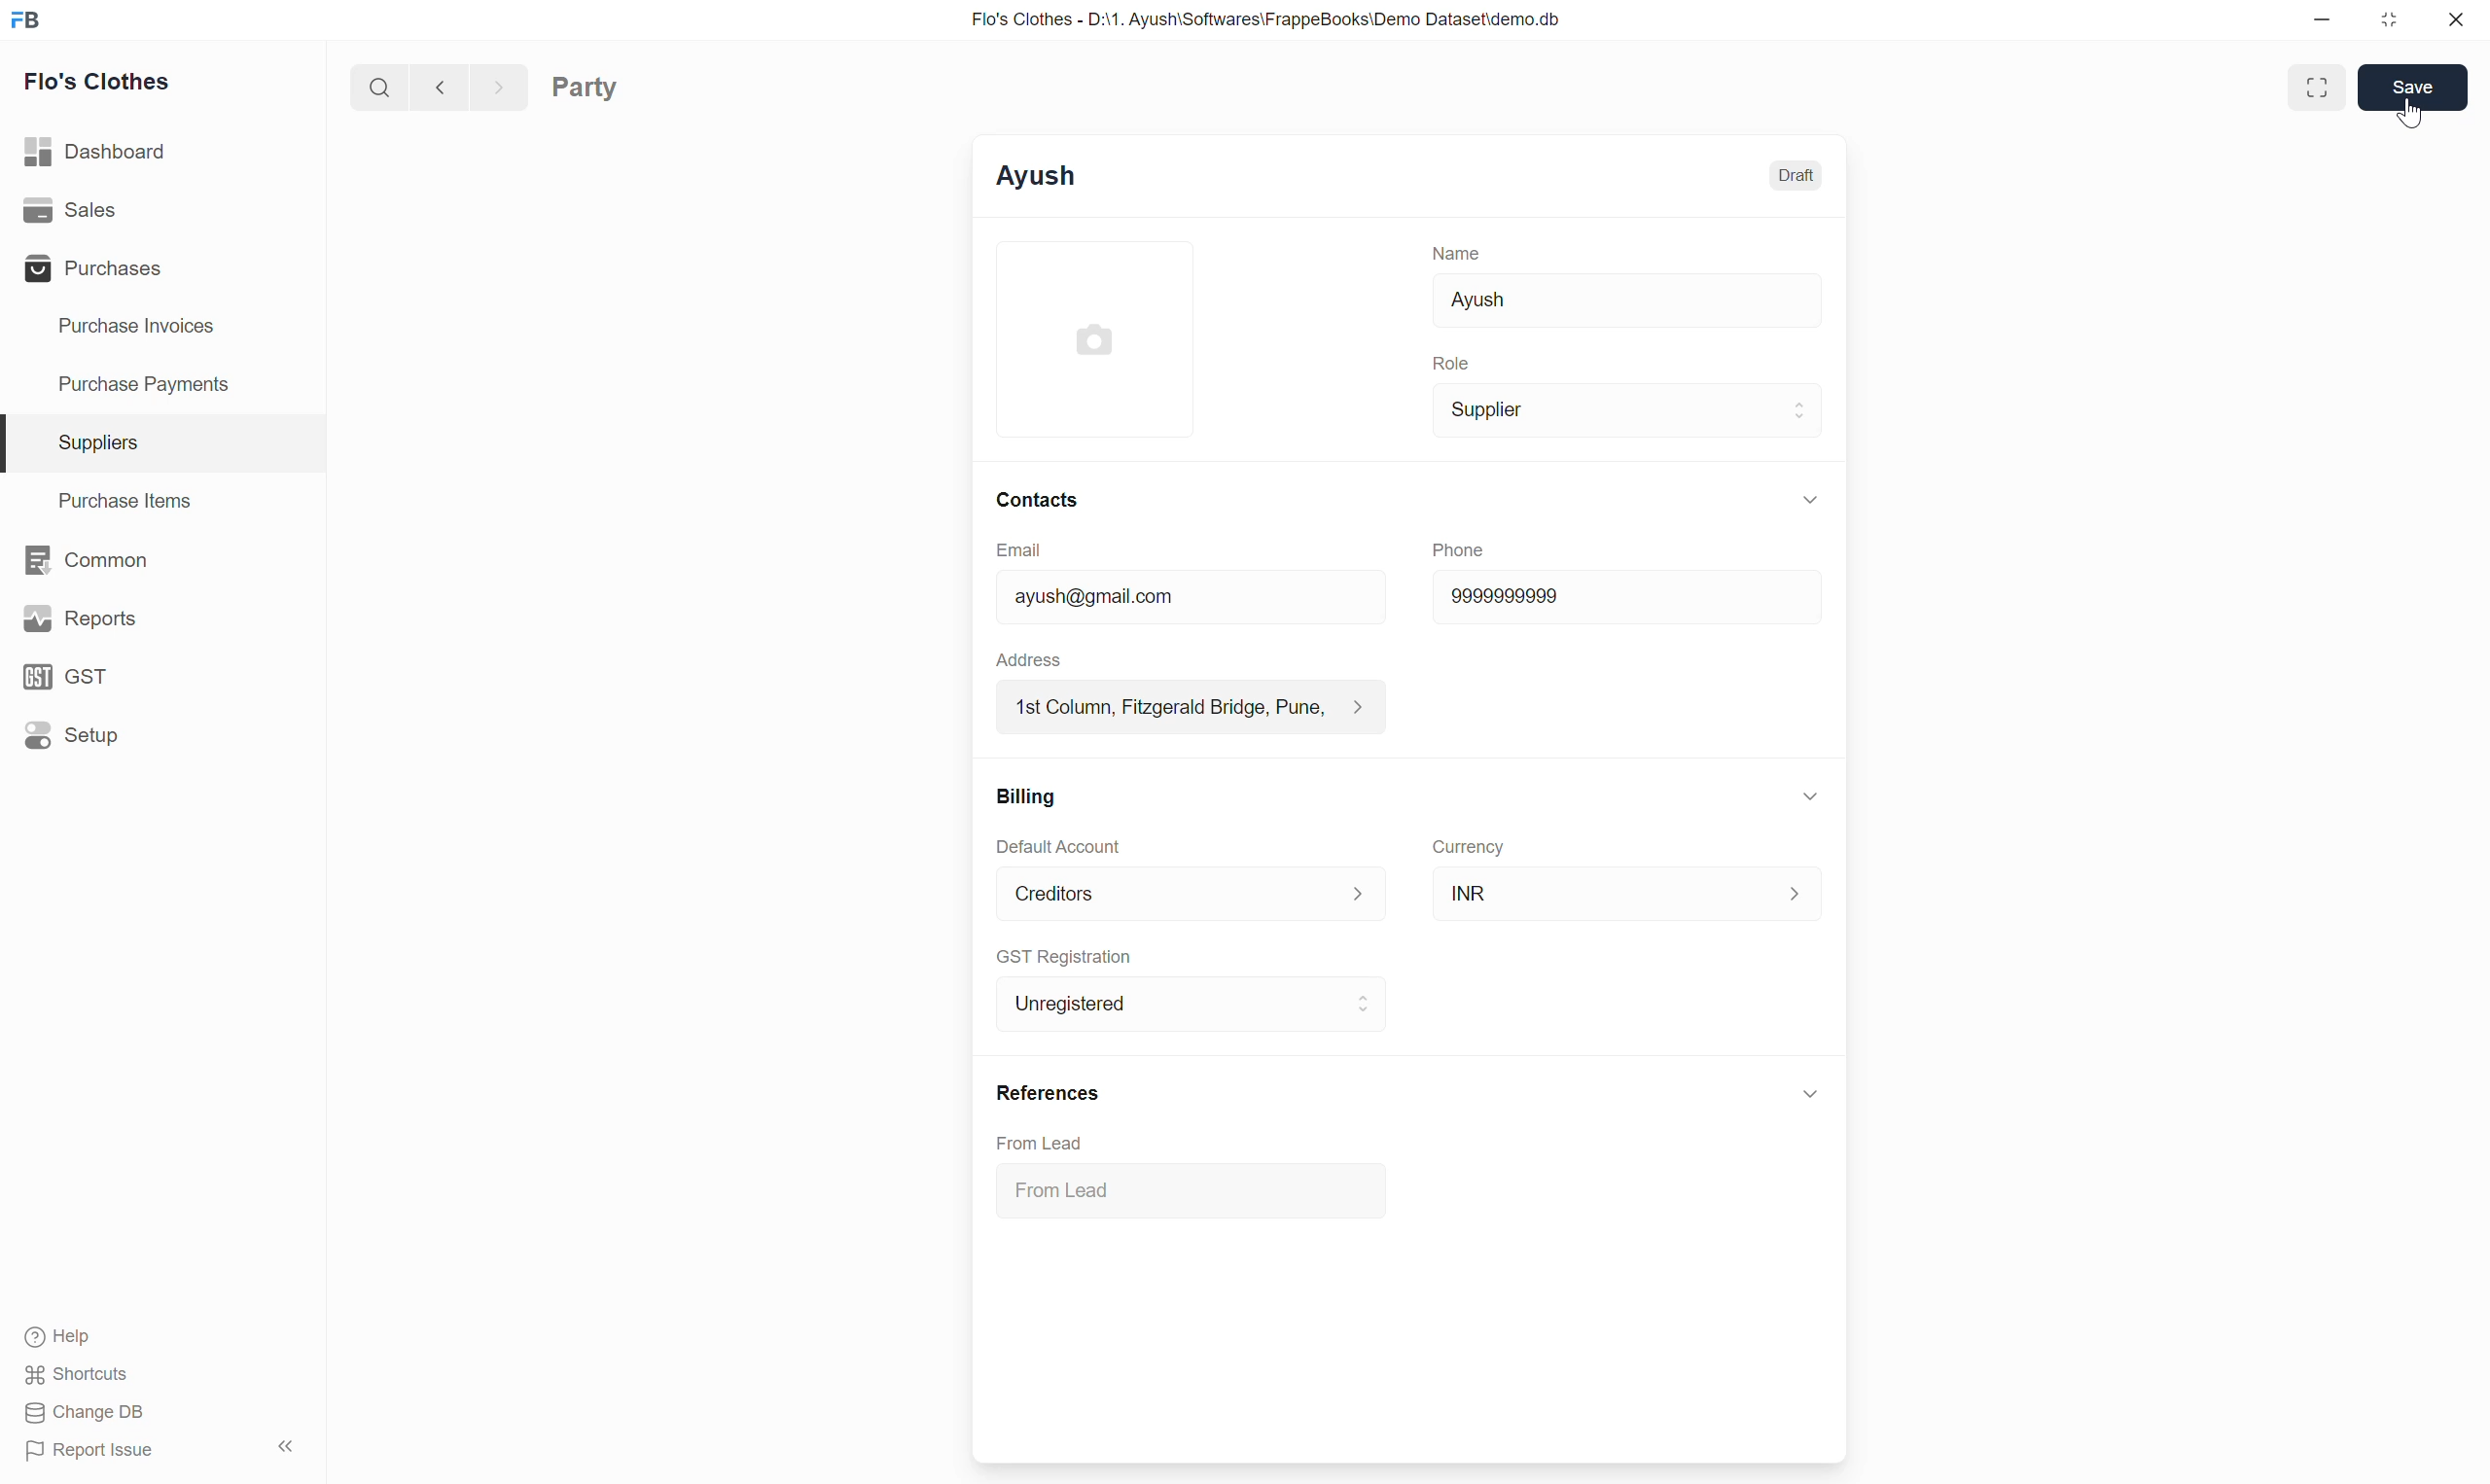 The image size is (2490, 1484). What do you see at coordinates (161, 560) in the screenshot?
I see `Common` at bounding box center [161, 560].